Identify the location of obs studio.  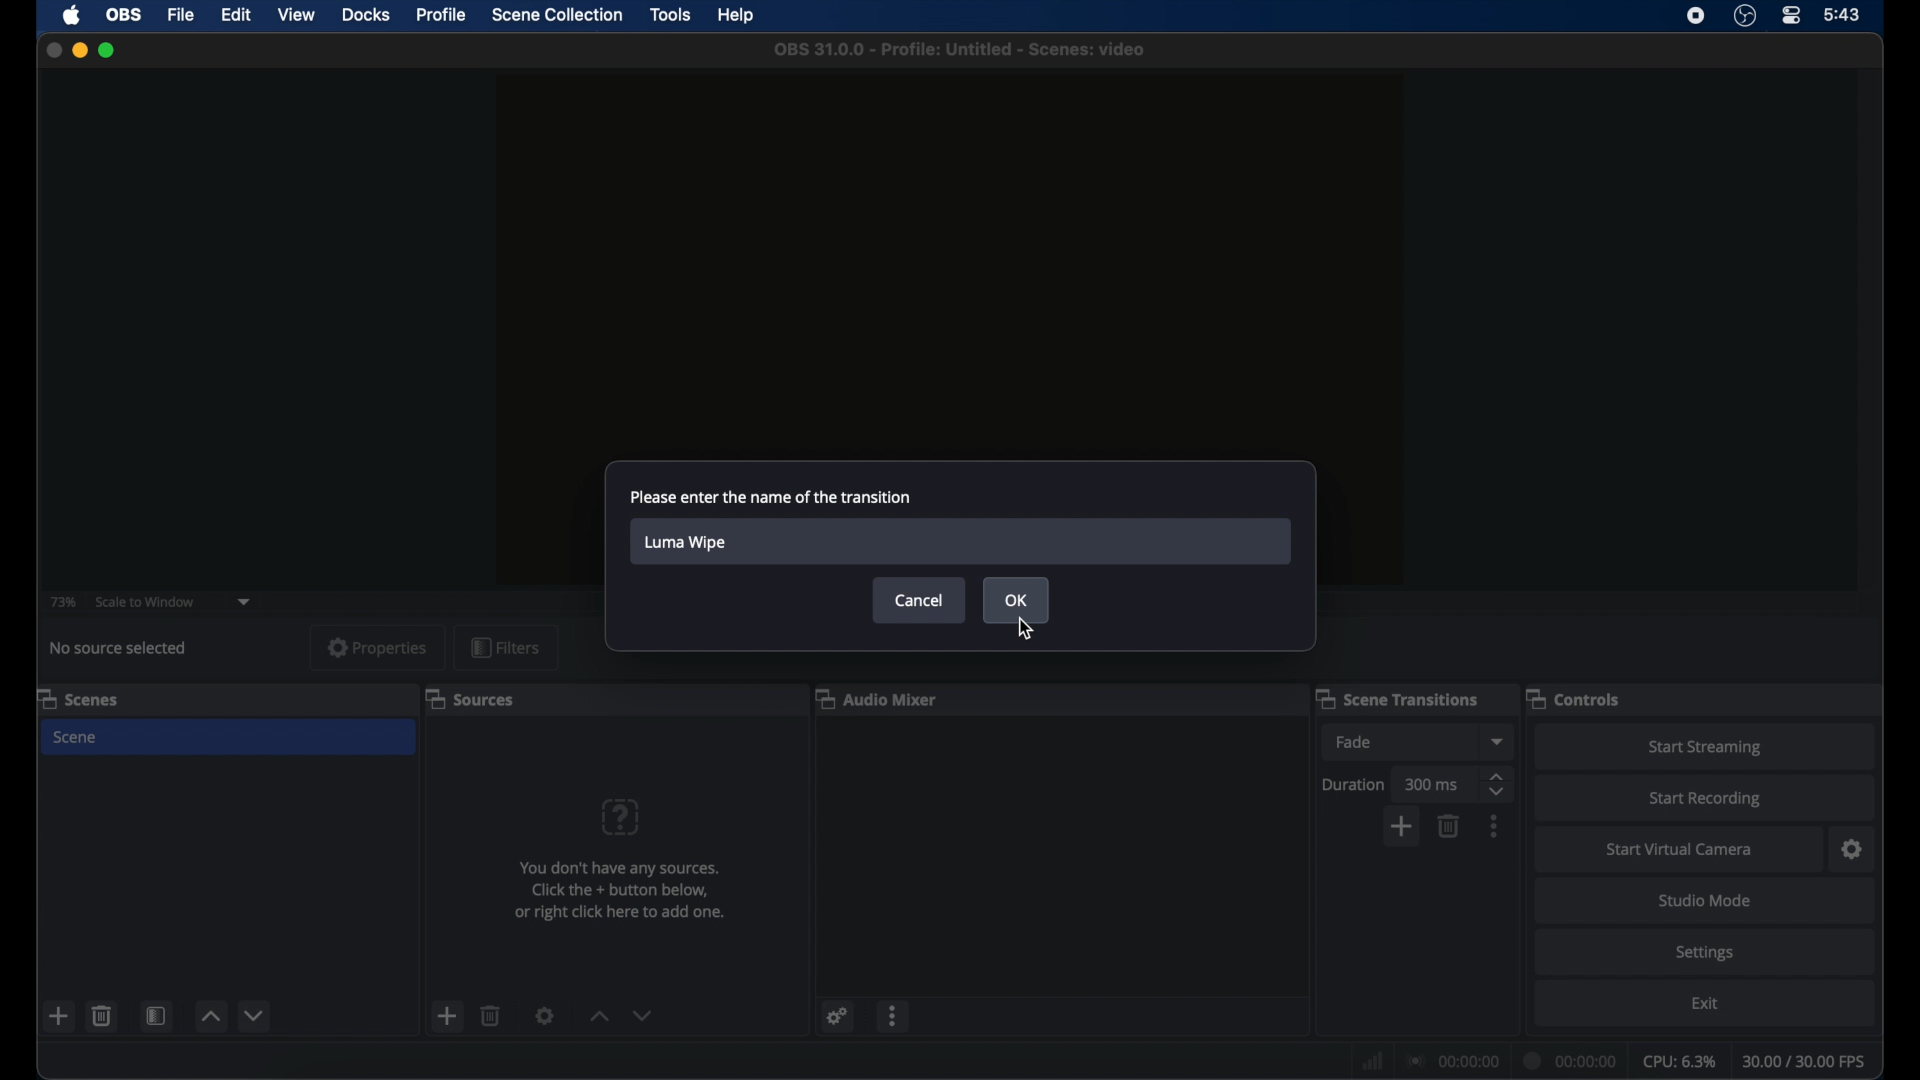
(1745, 16).